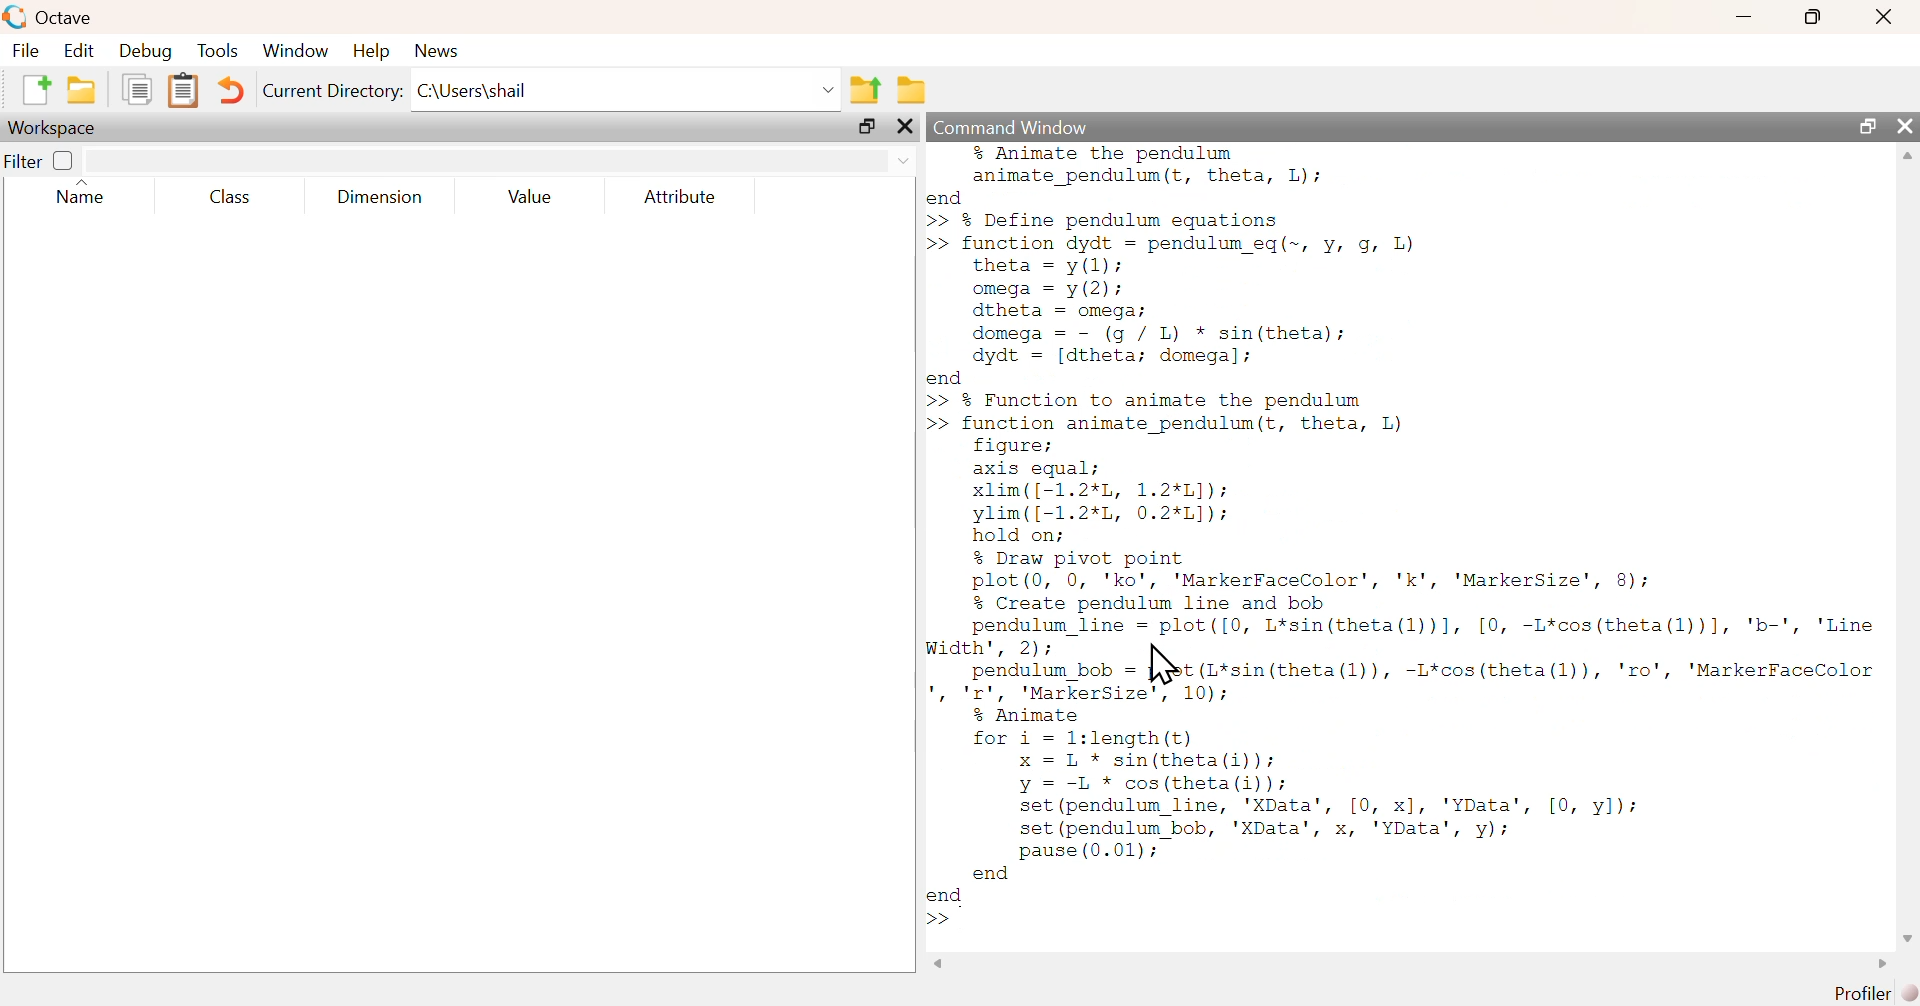 This screenshot has height=1006, width=1920. Describe the element at coordinates (219, 52) in the screenshot. I see `Tools` at that location.